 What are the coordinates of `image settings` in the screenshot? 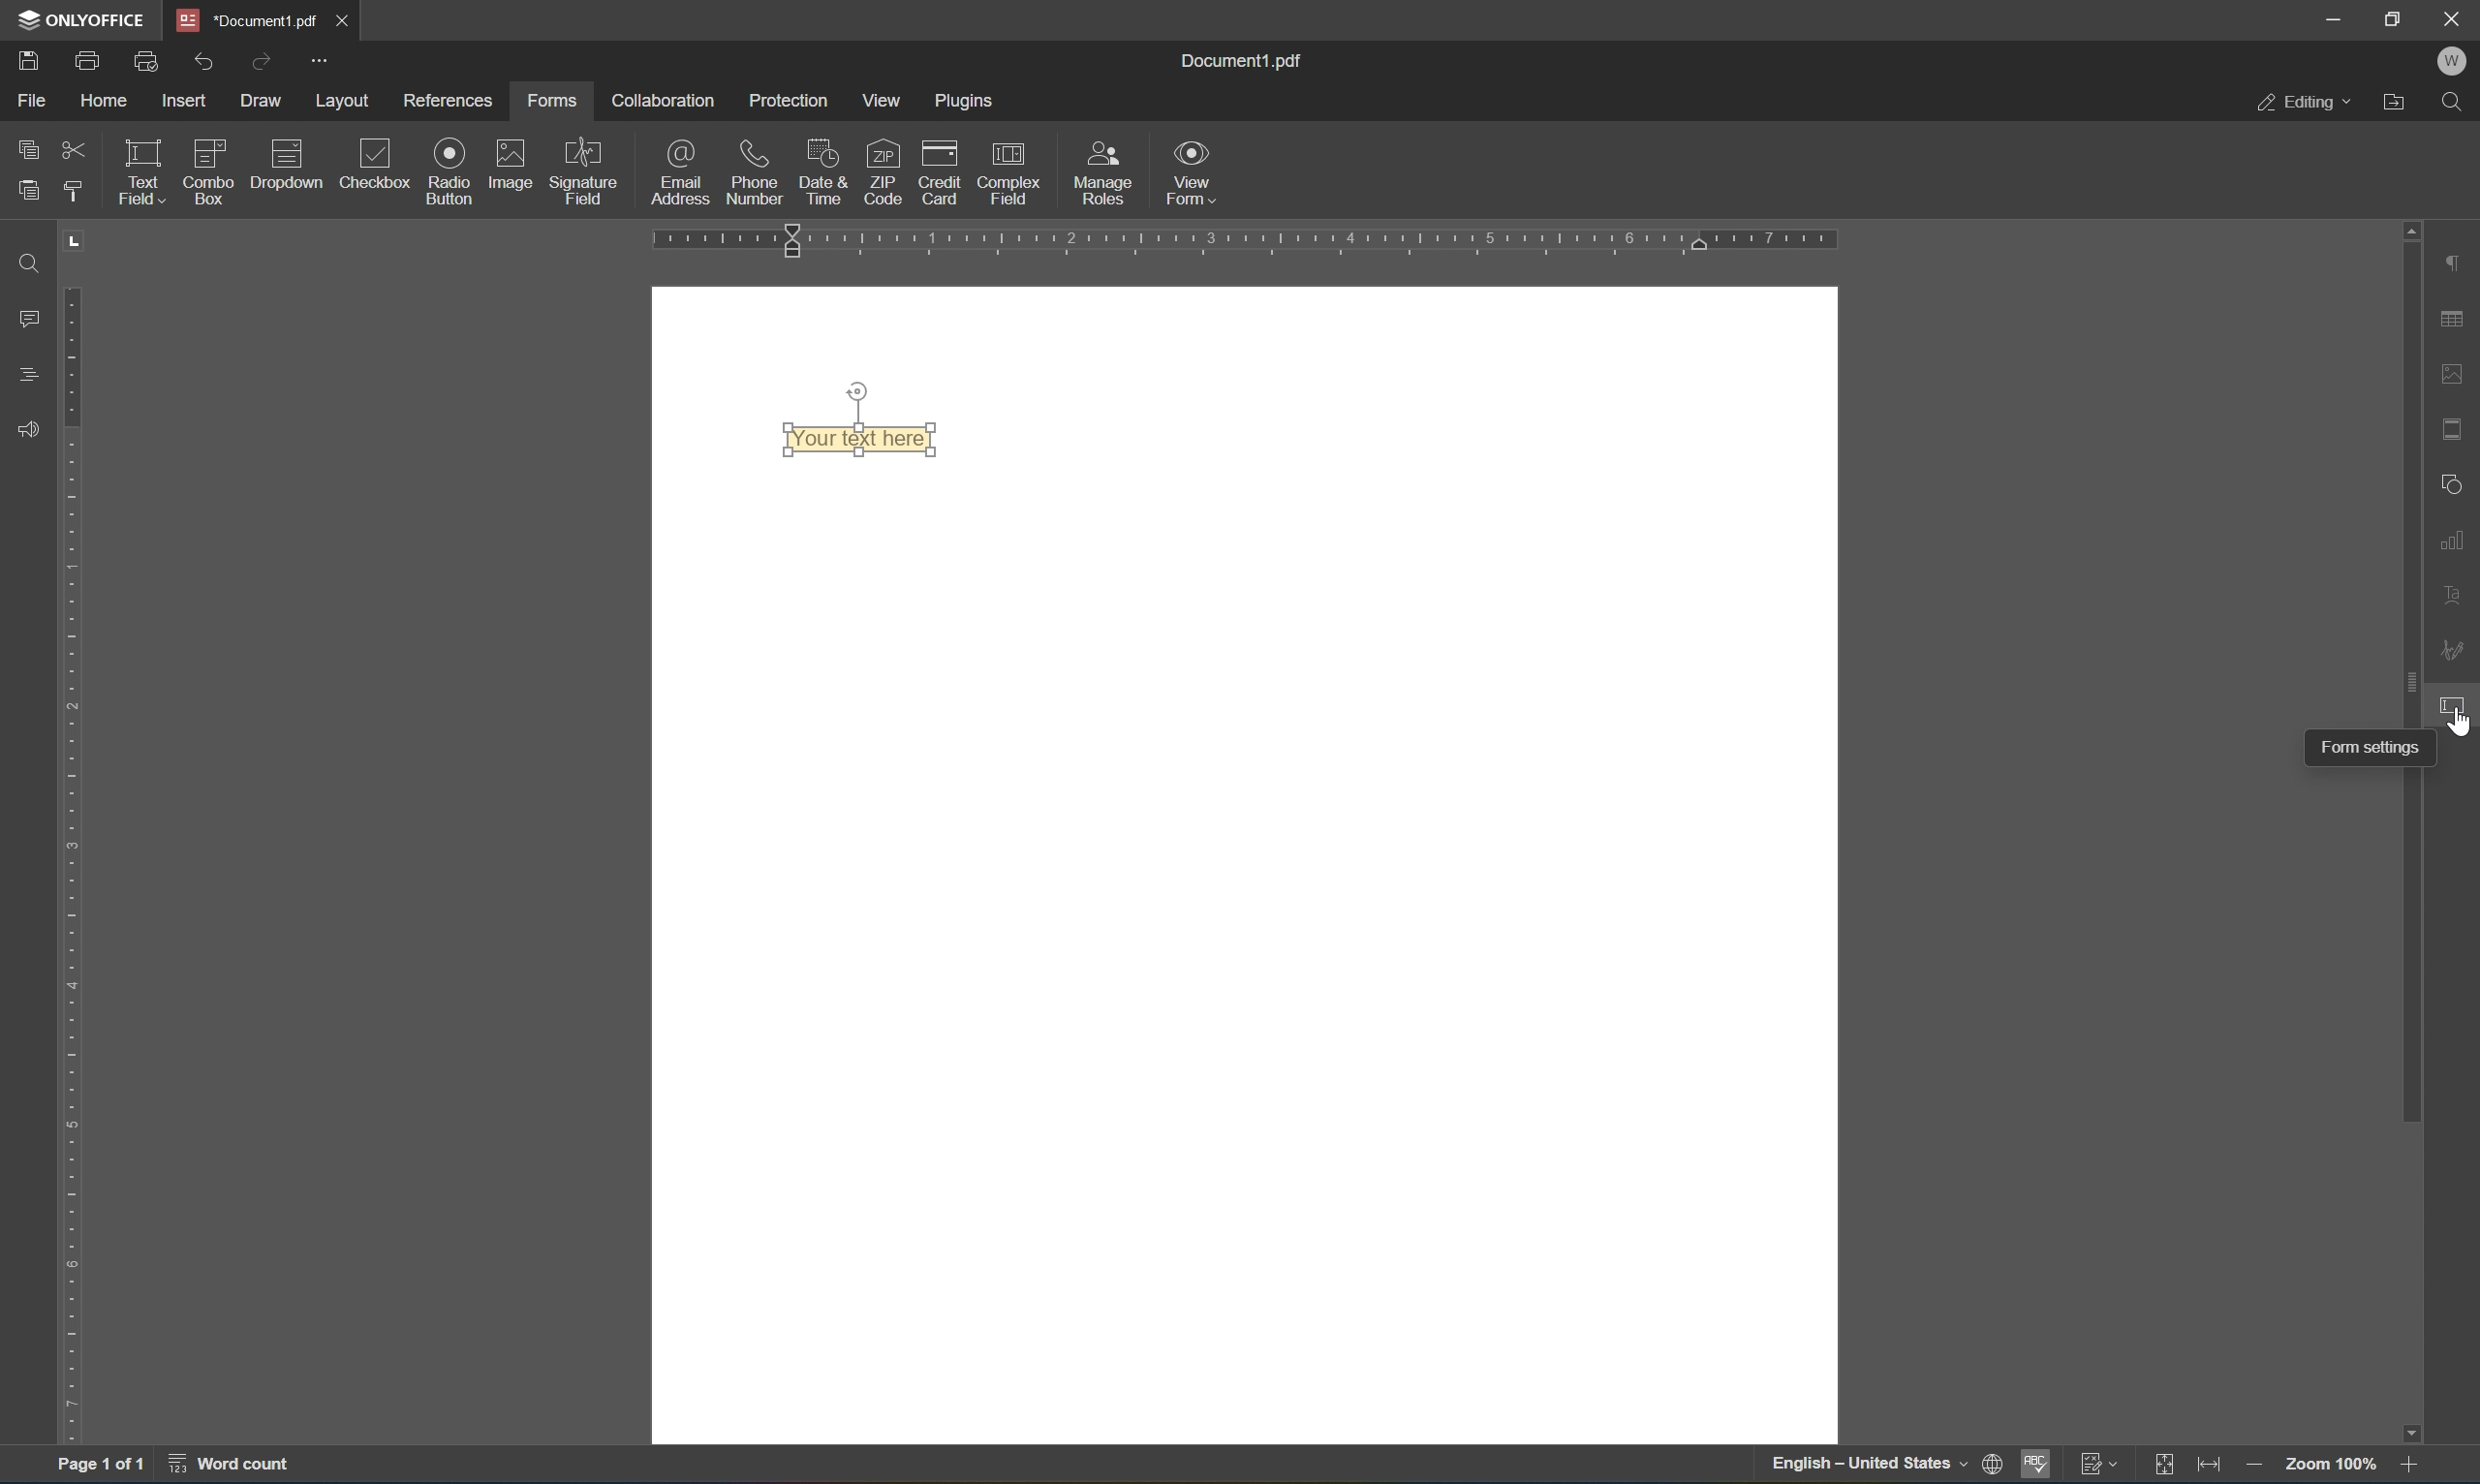 It's located at (2456, 371).